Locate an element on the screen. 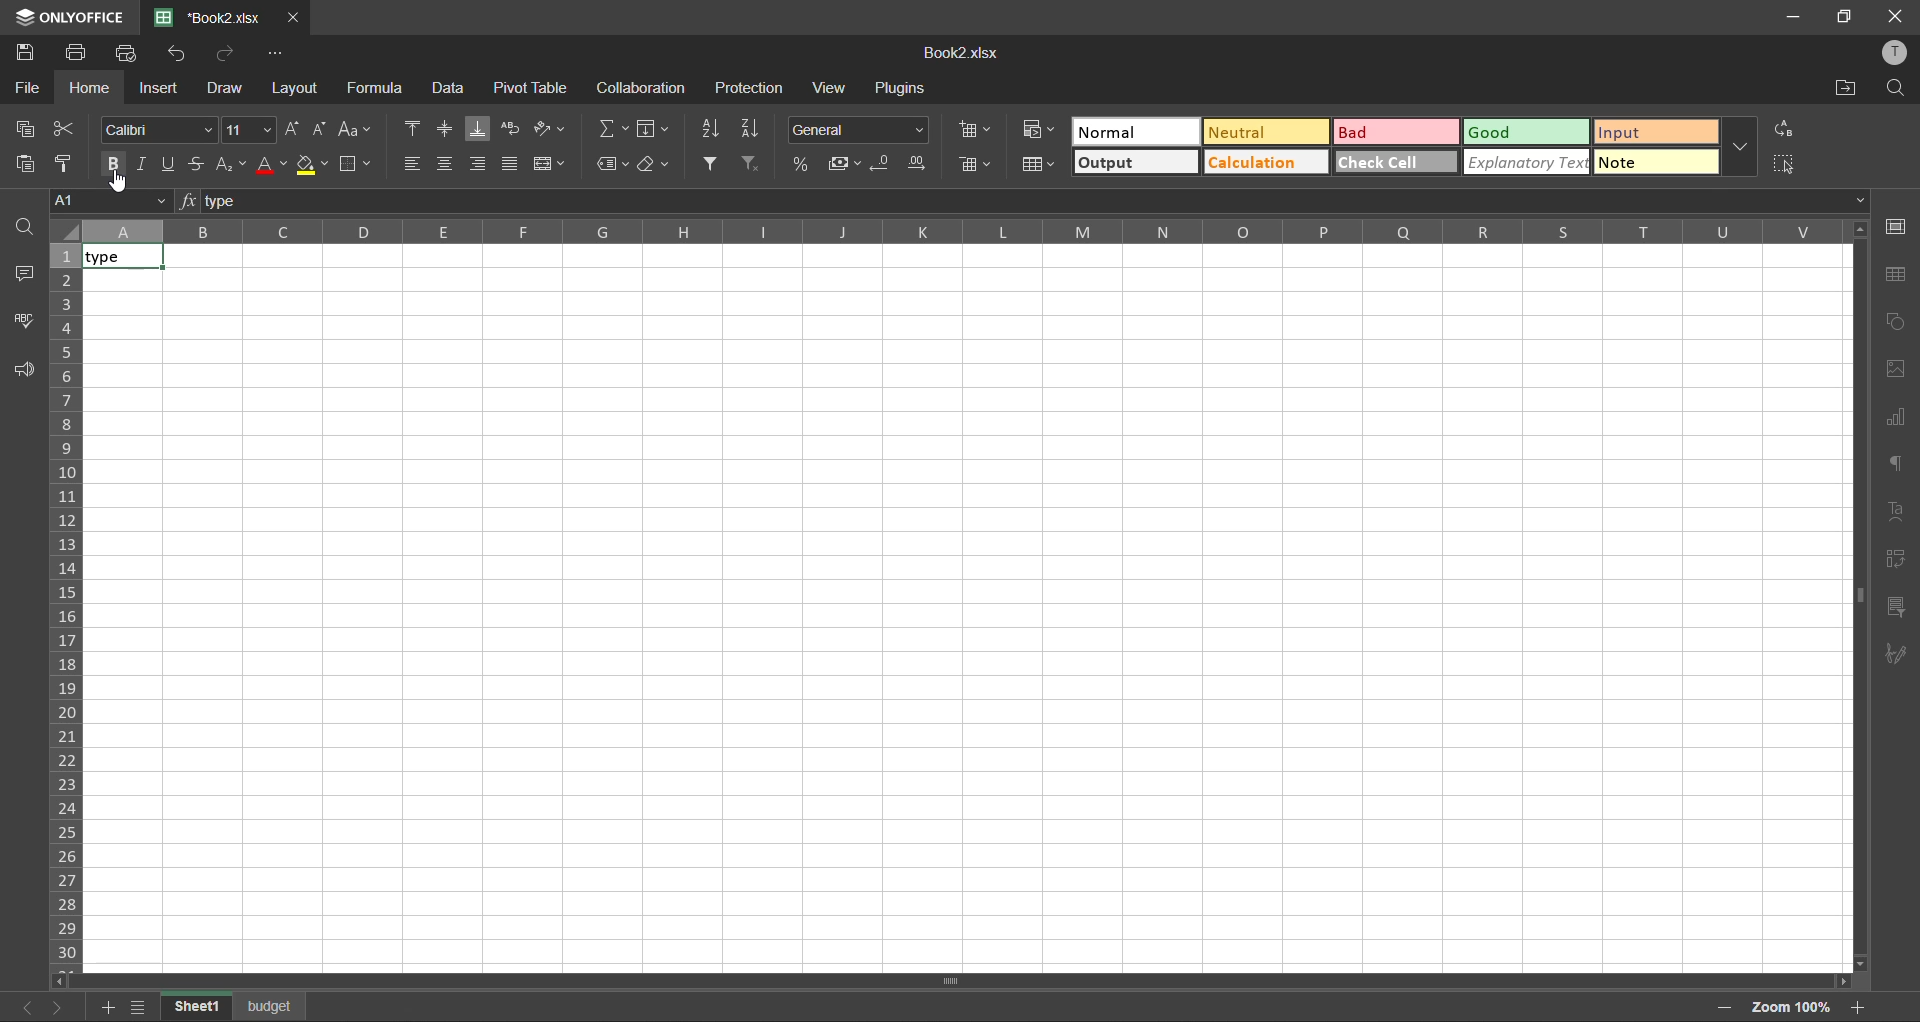  print is located at coordinates (77, 53).